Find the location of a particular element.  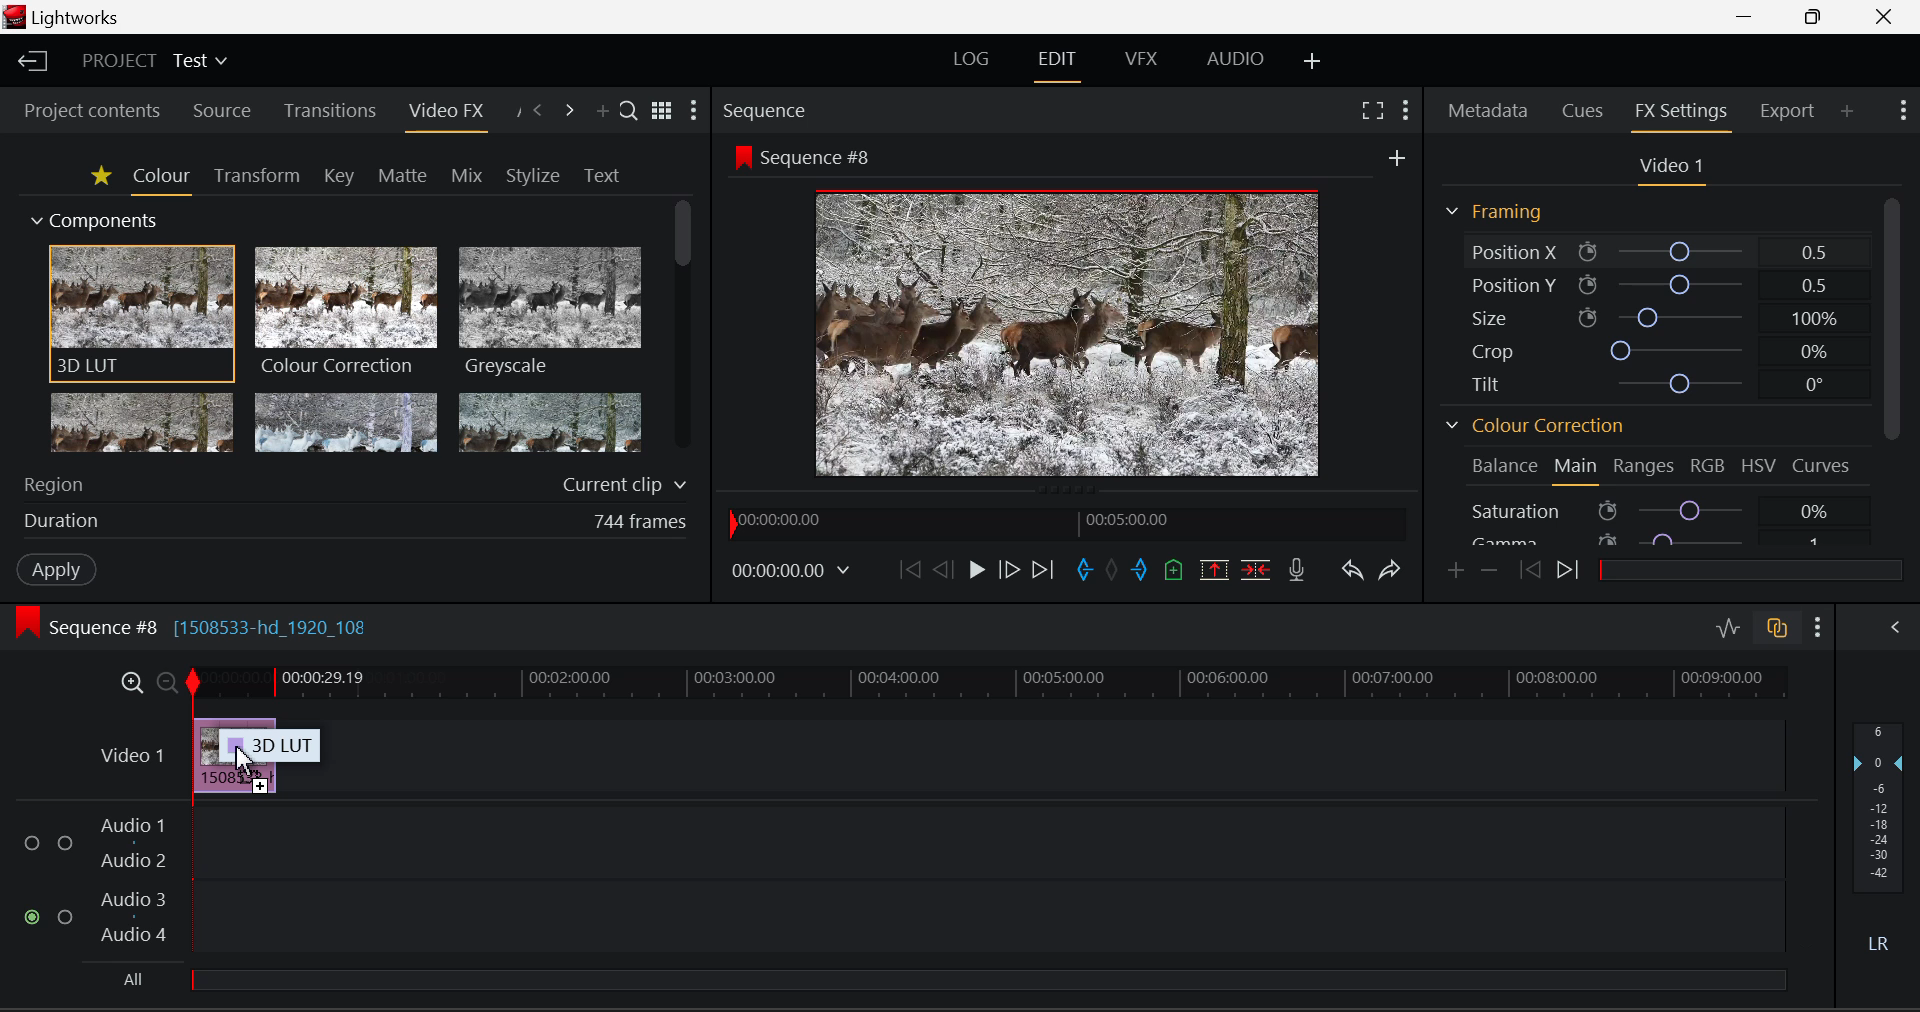

Apply is located at coordinates (53, 570).